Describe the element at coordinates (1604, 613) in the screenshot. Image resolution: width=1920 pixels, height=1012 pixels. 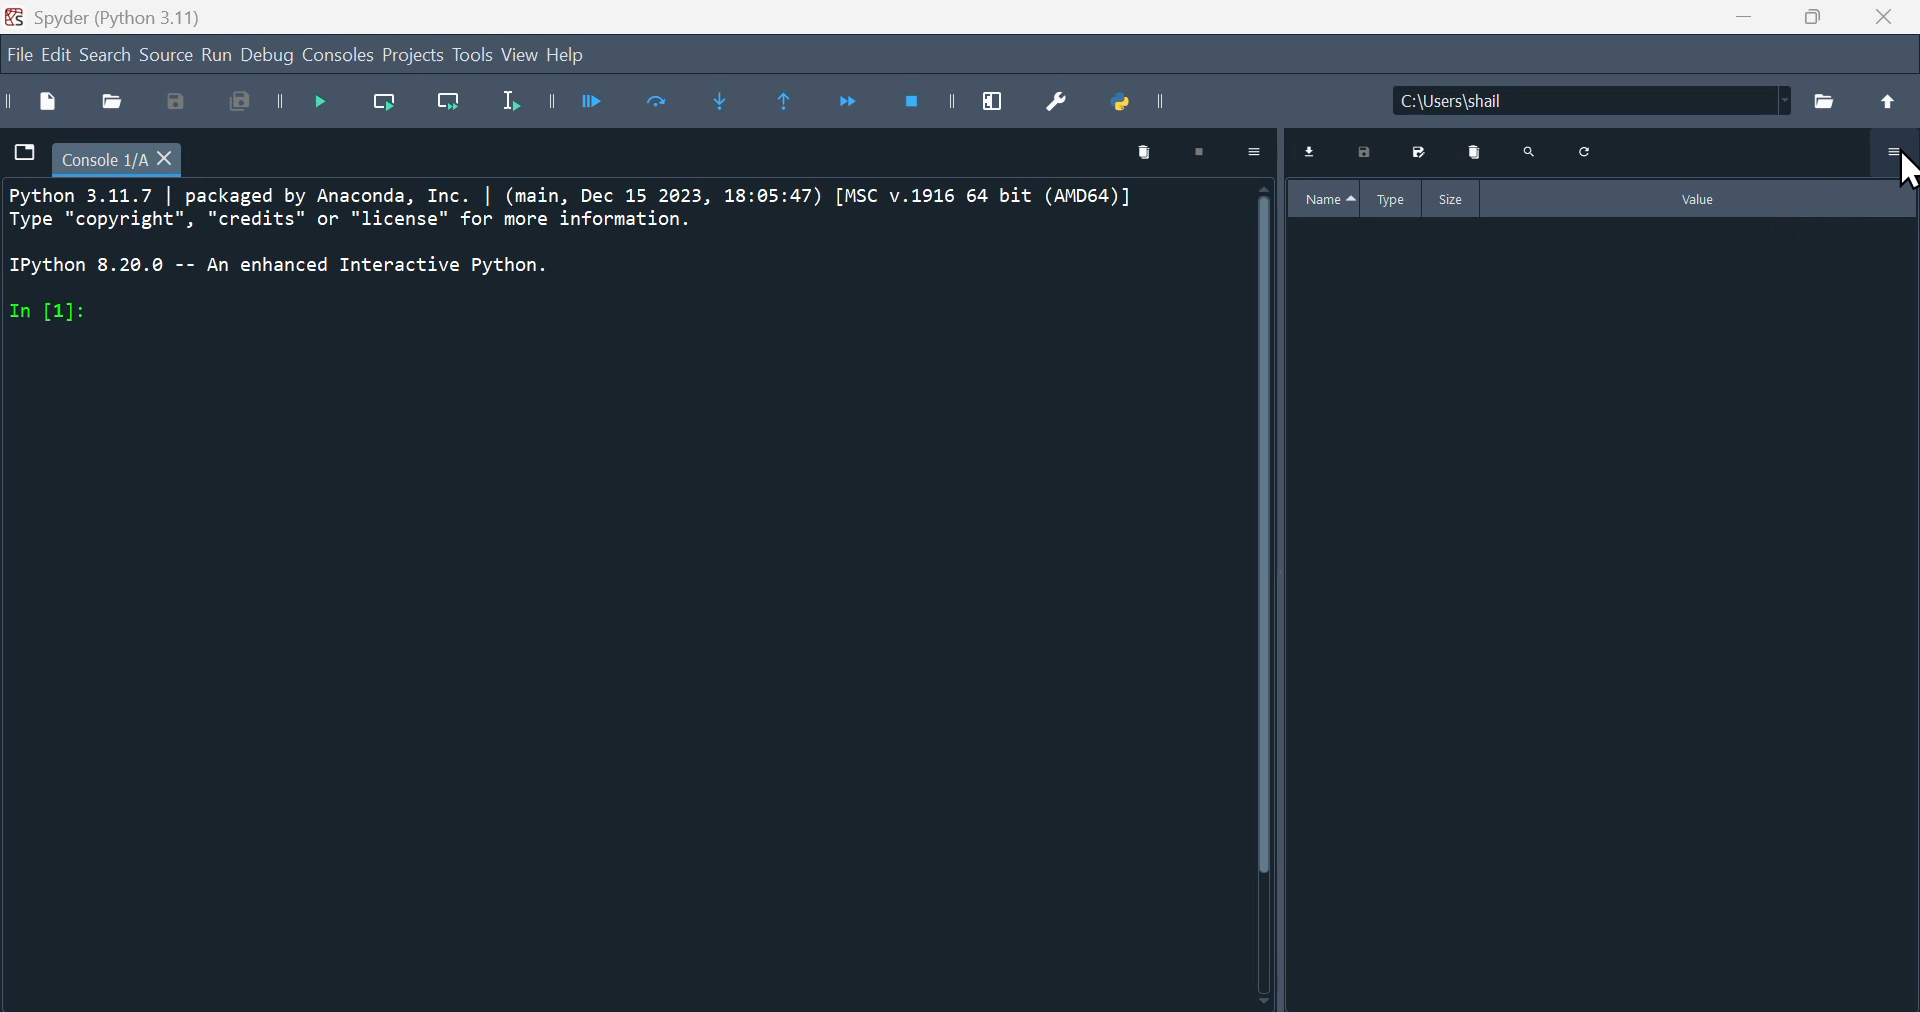
I see `Variable explorer` at that location.